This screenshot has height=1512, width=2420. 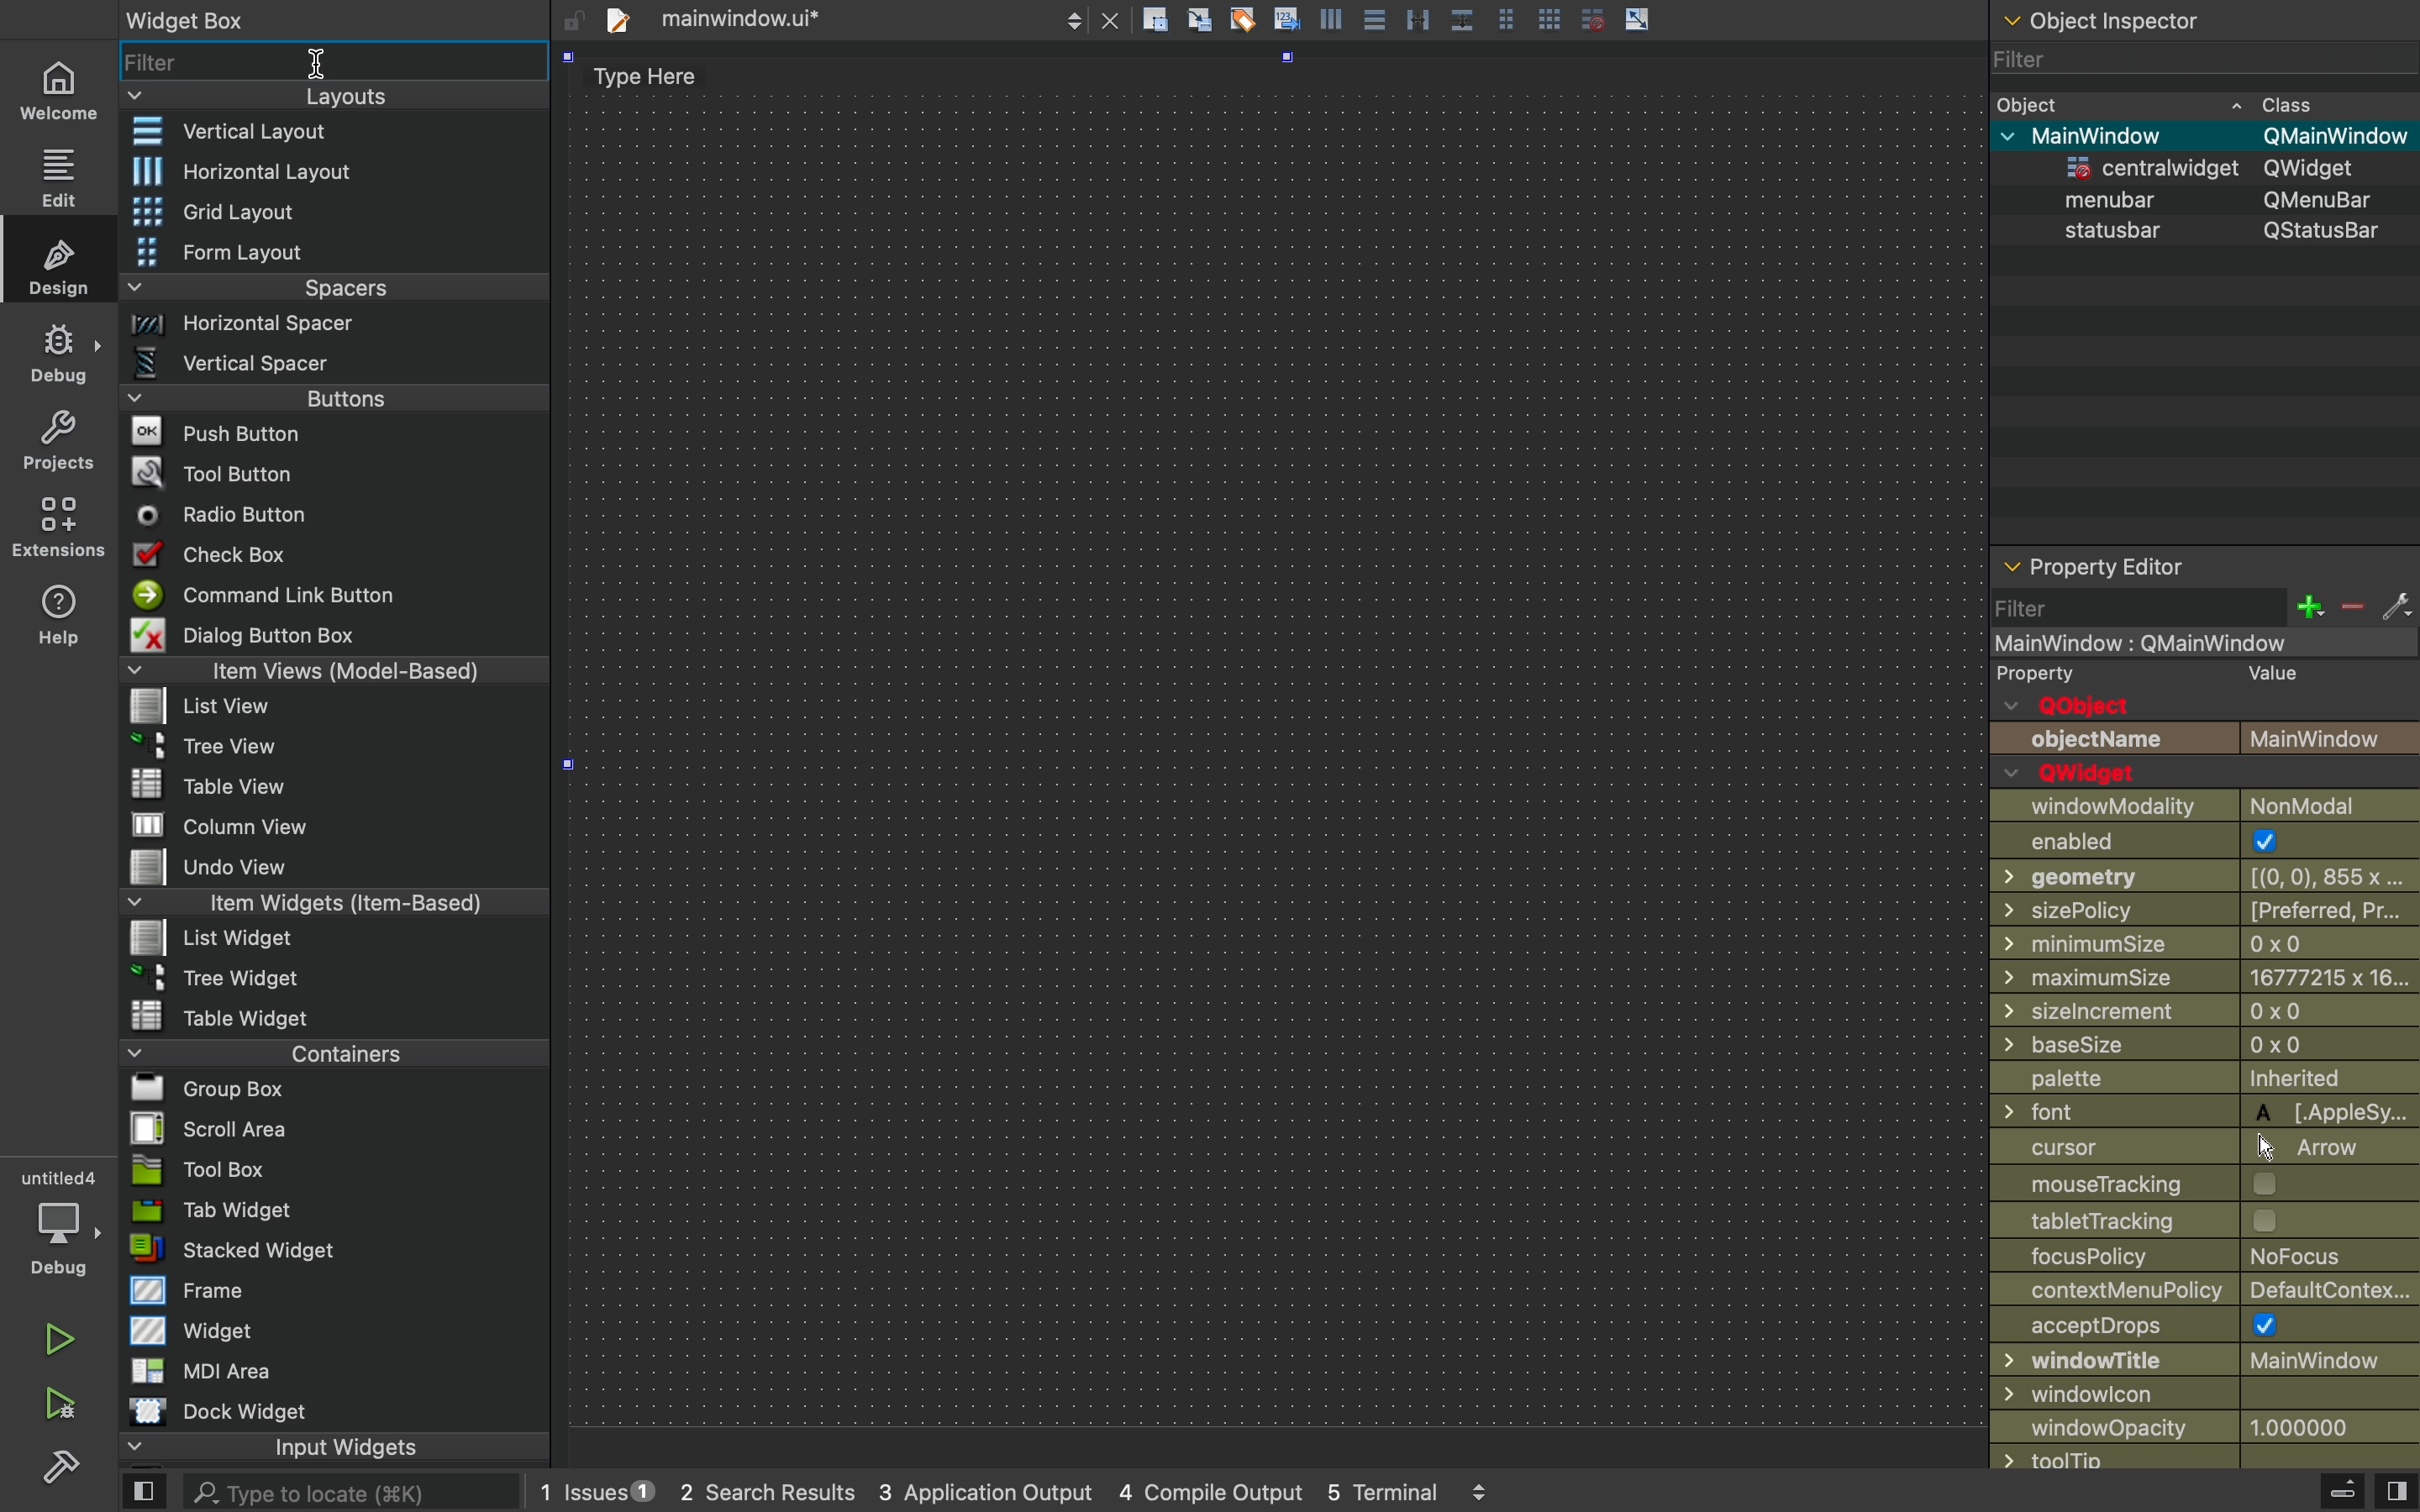 I want to click on help, so click(x=60, y=621).